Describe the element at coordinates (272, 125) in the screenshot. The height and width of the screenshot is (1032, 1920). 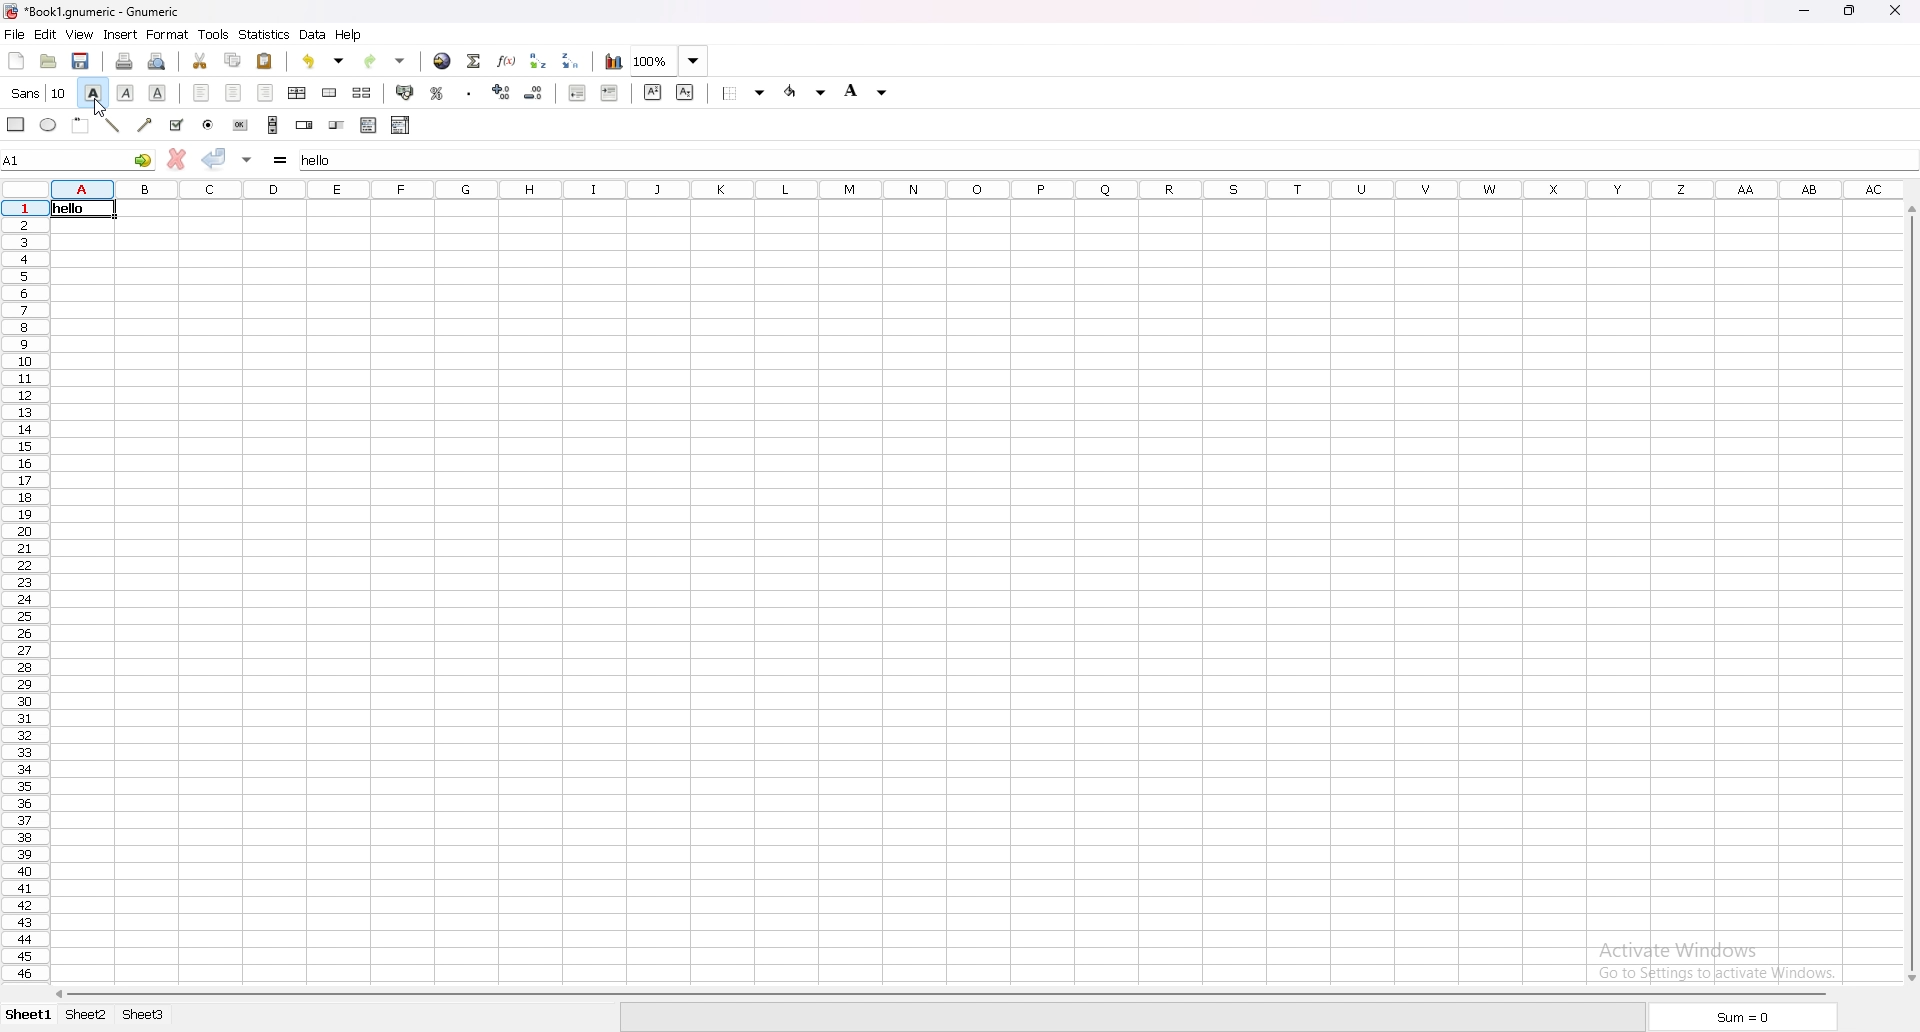
I see `scroll bar` at that location.